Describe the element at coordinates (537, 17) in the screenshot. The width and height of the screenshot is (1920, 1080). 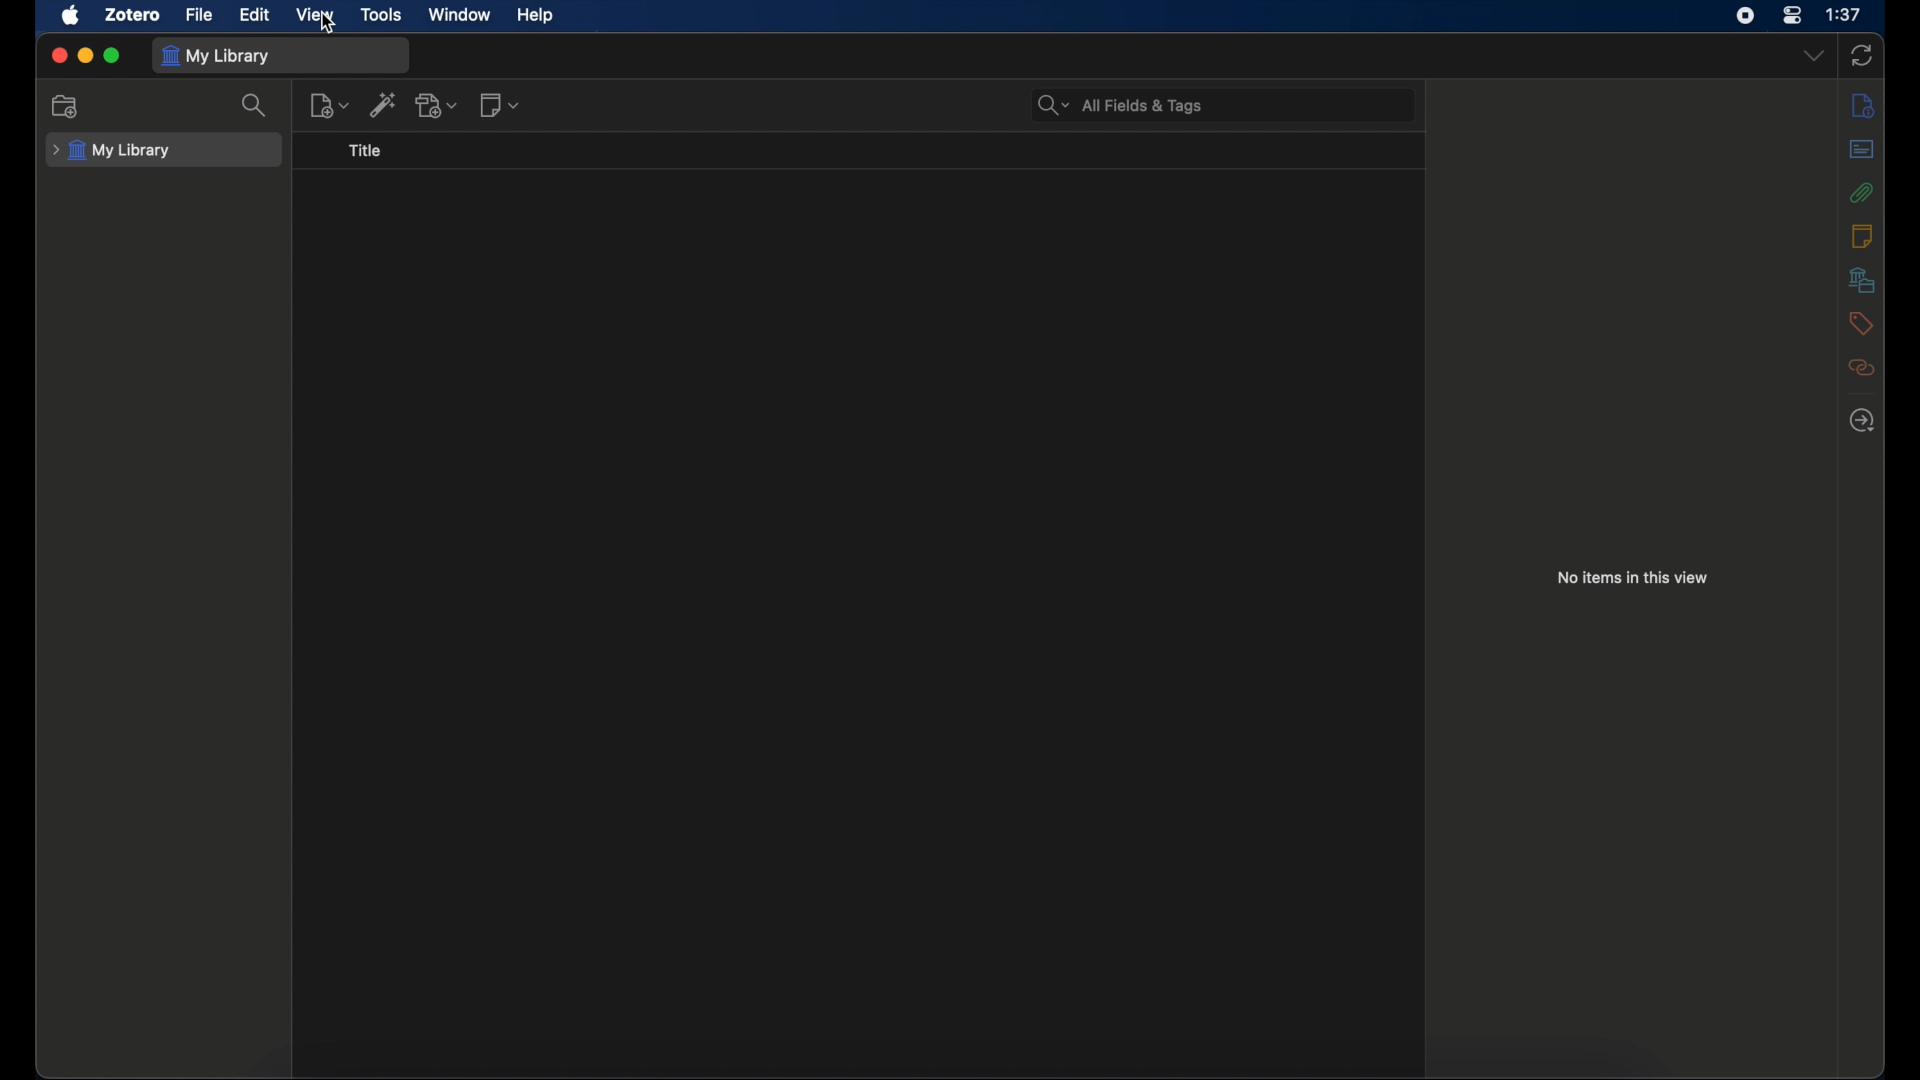
I see `help` at that location.